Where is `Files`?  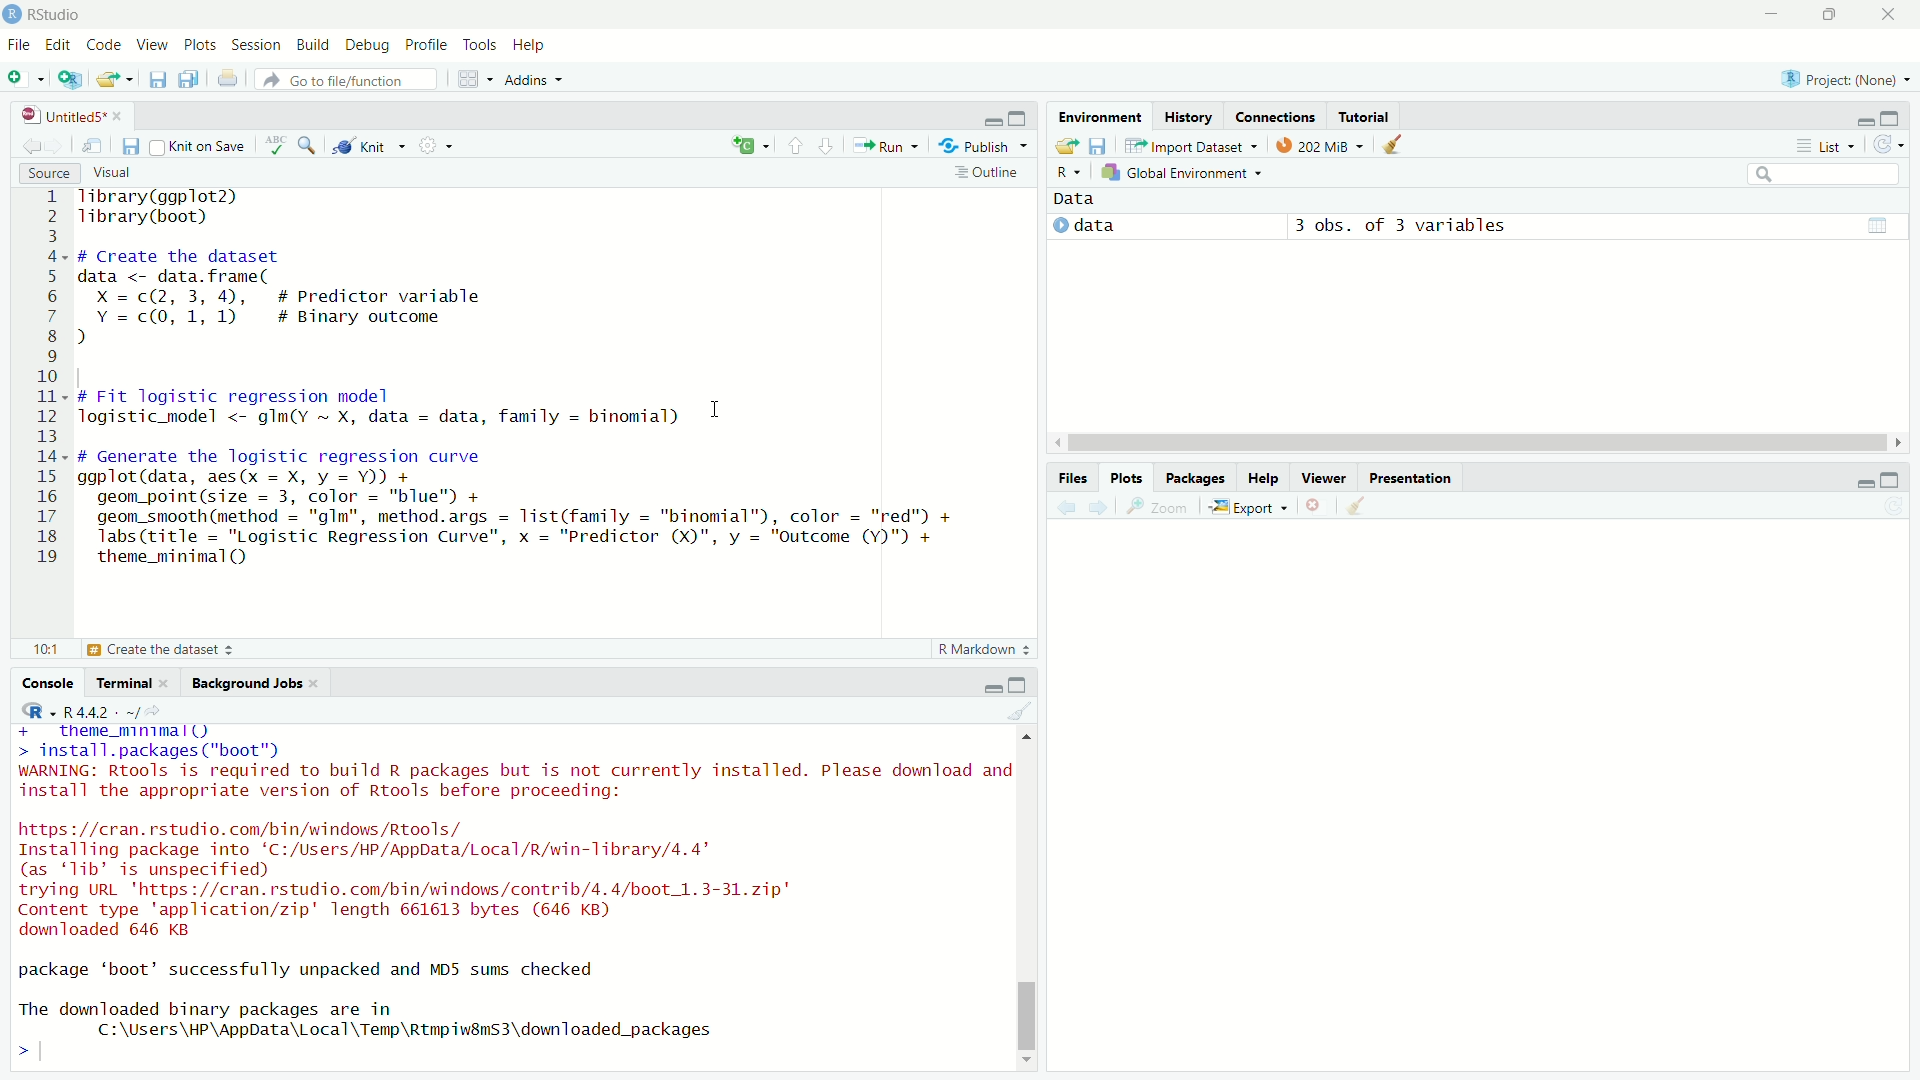
Files is located at coordinates (1073, 479).